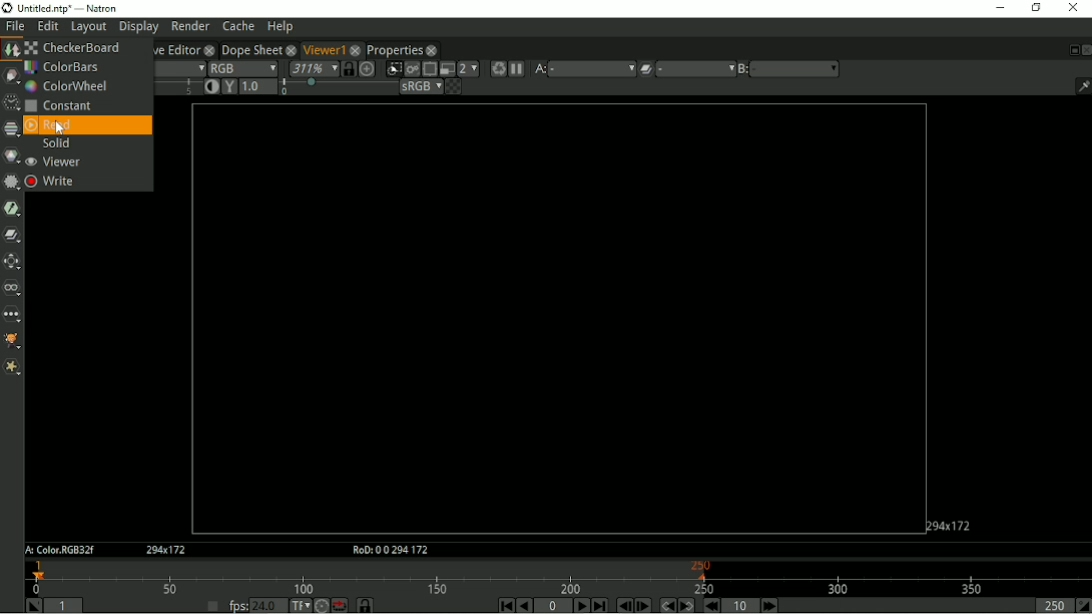 Image resolution: width=1092 pixels, height=614 pixels. I want to click on Constant, so click(61, 106).